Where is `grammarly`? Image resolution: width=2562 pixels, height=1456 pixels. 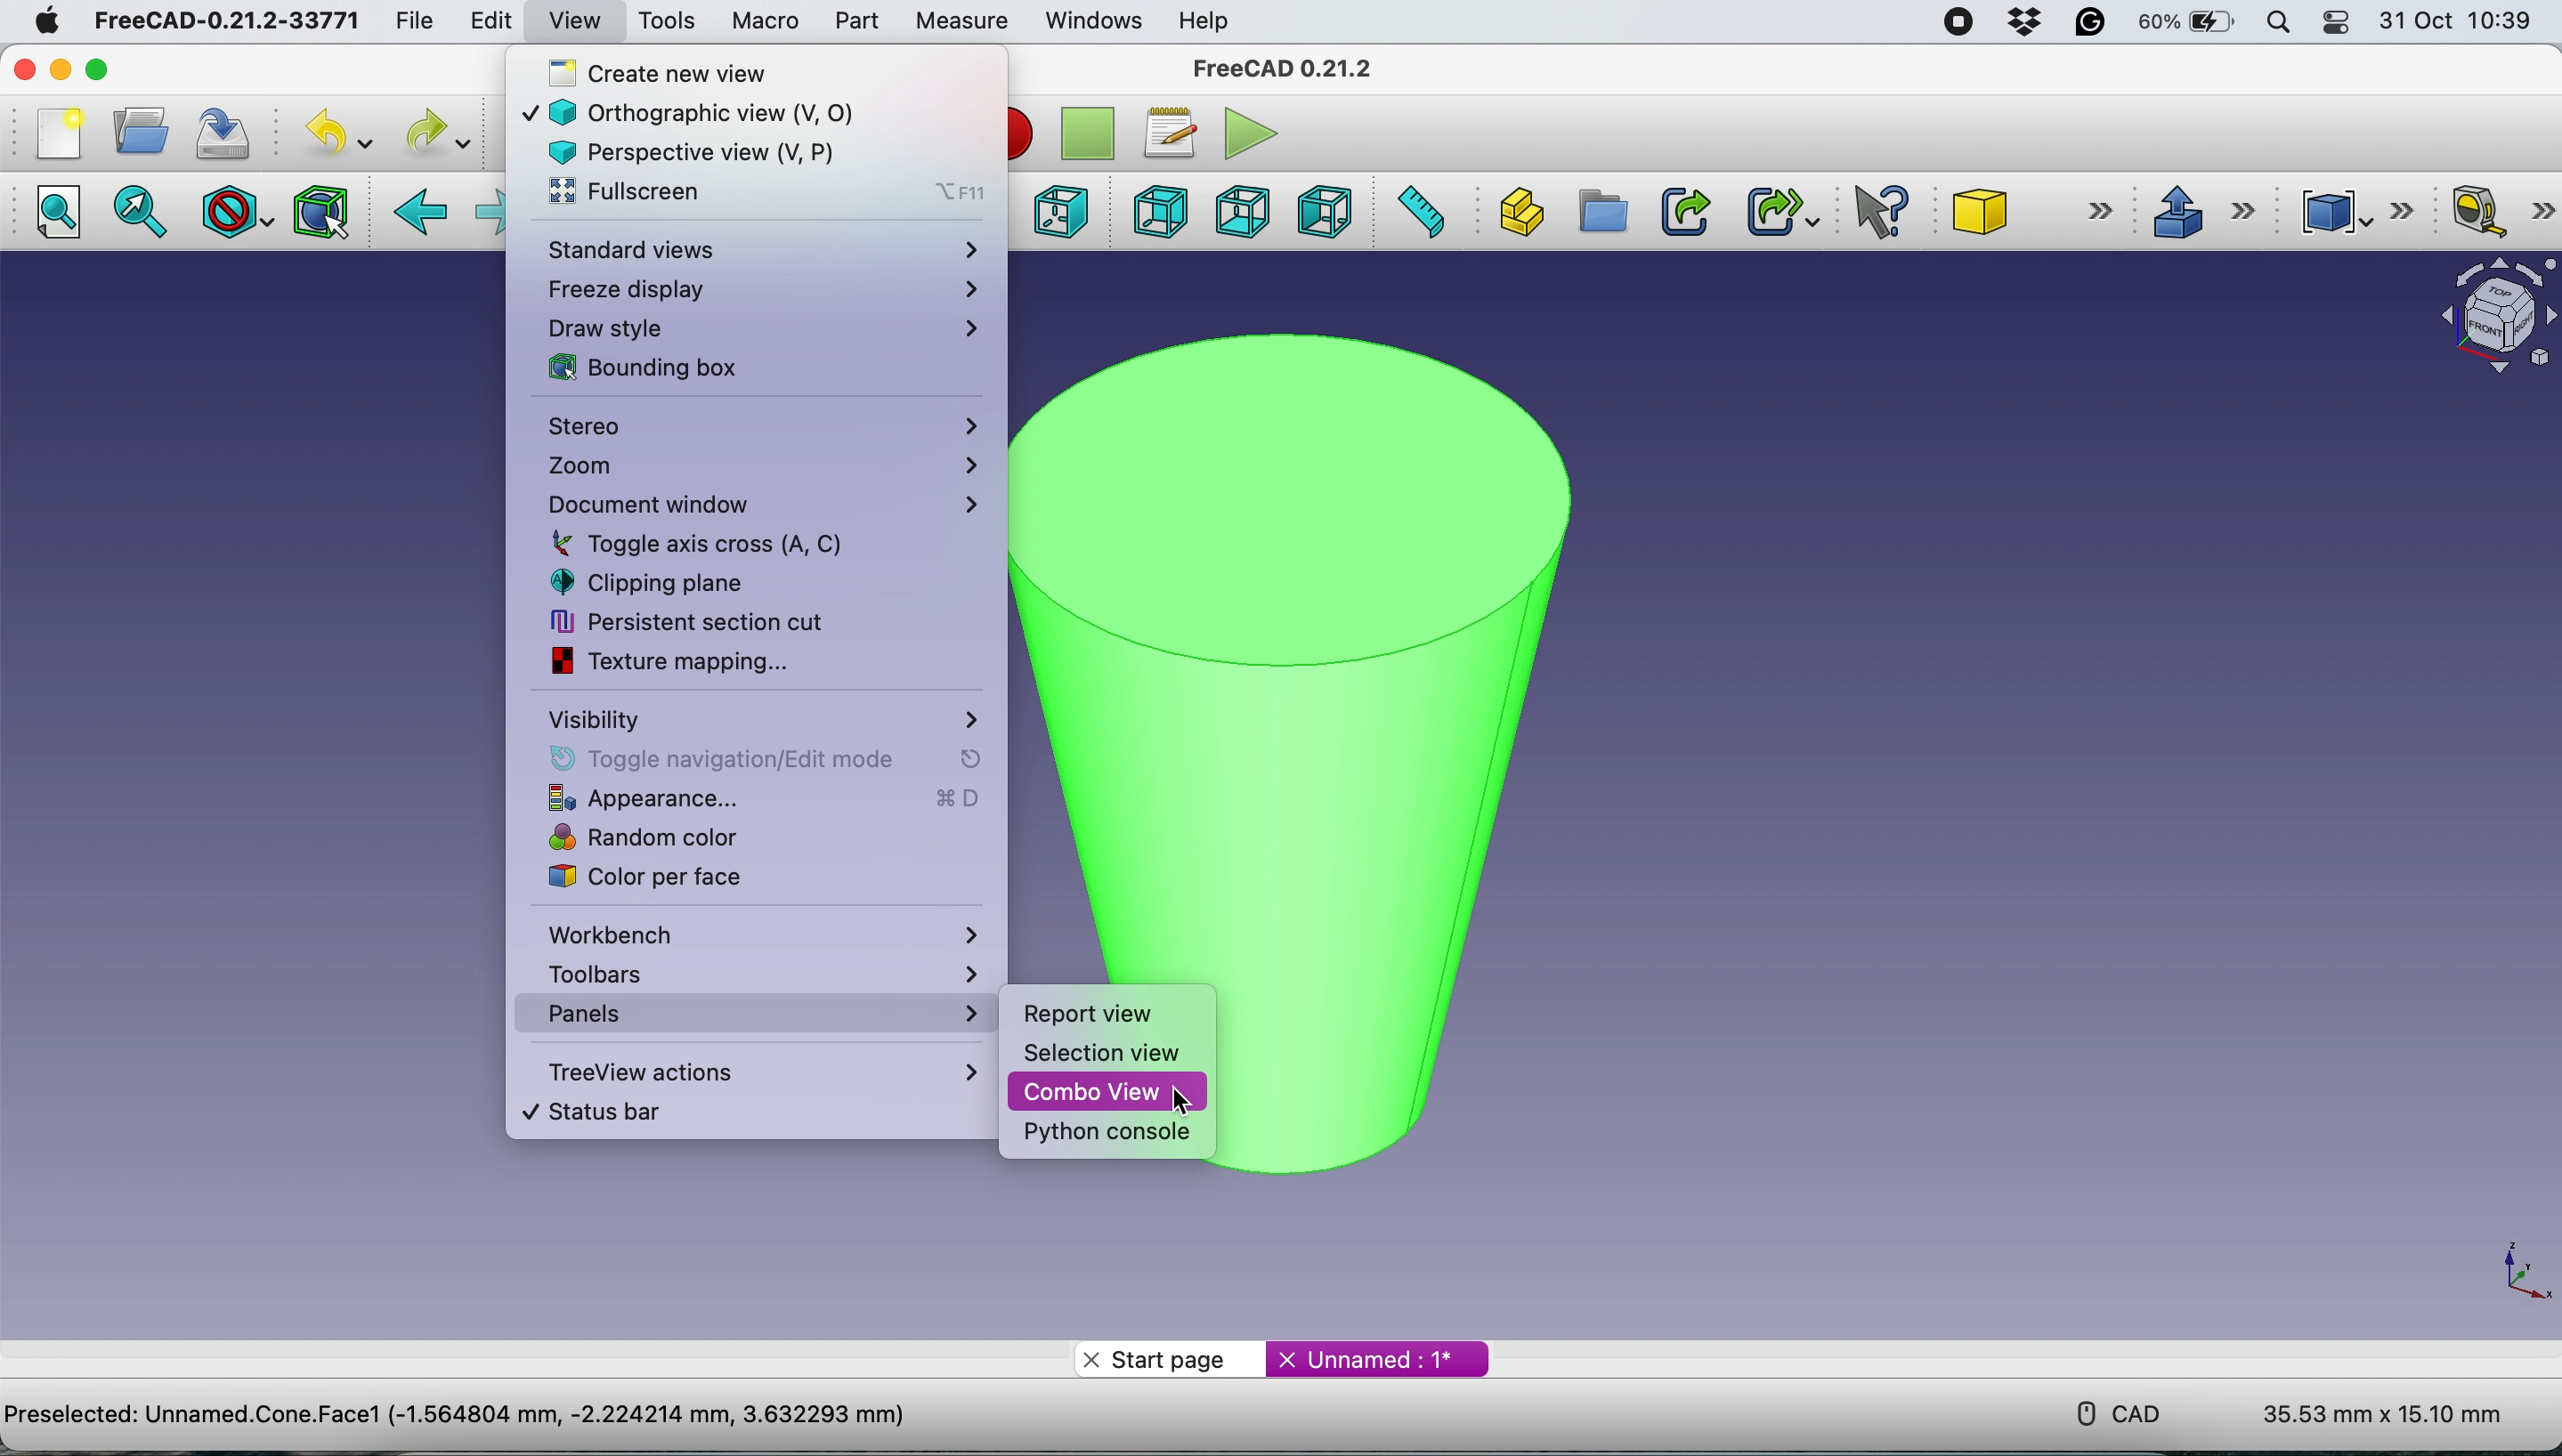
grammarly is located at coordinates (2092, 26).